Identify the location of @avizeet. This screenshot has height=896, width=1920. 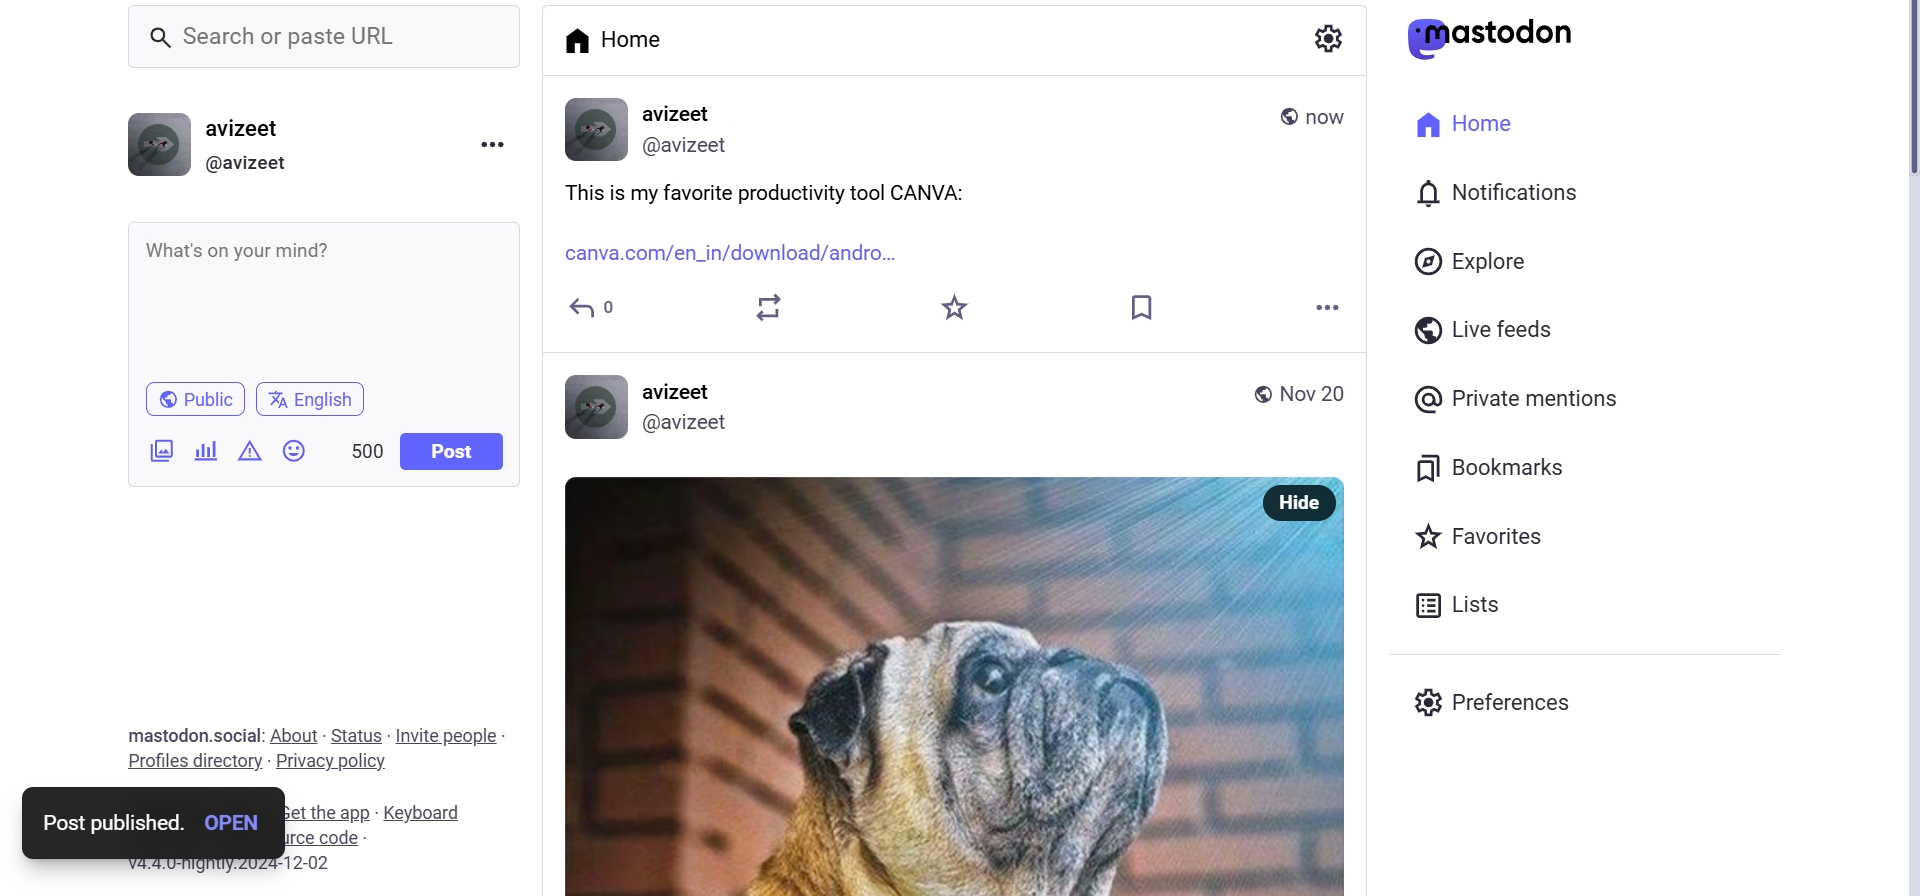
(694, 145).